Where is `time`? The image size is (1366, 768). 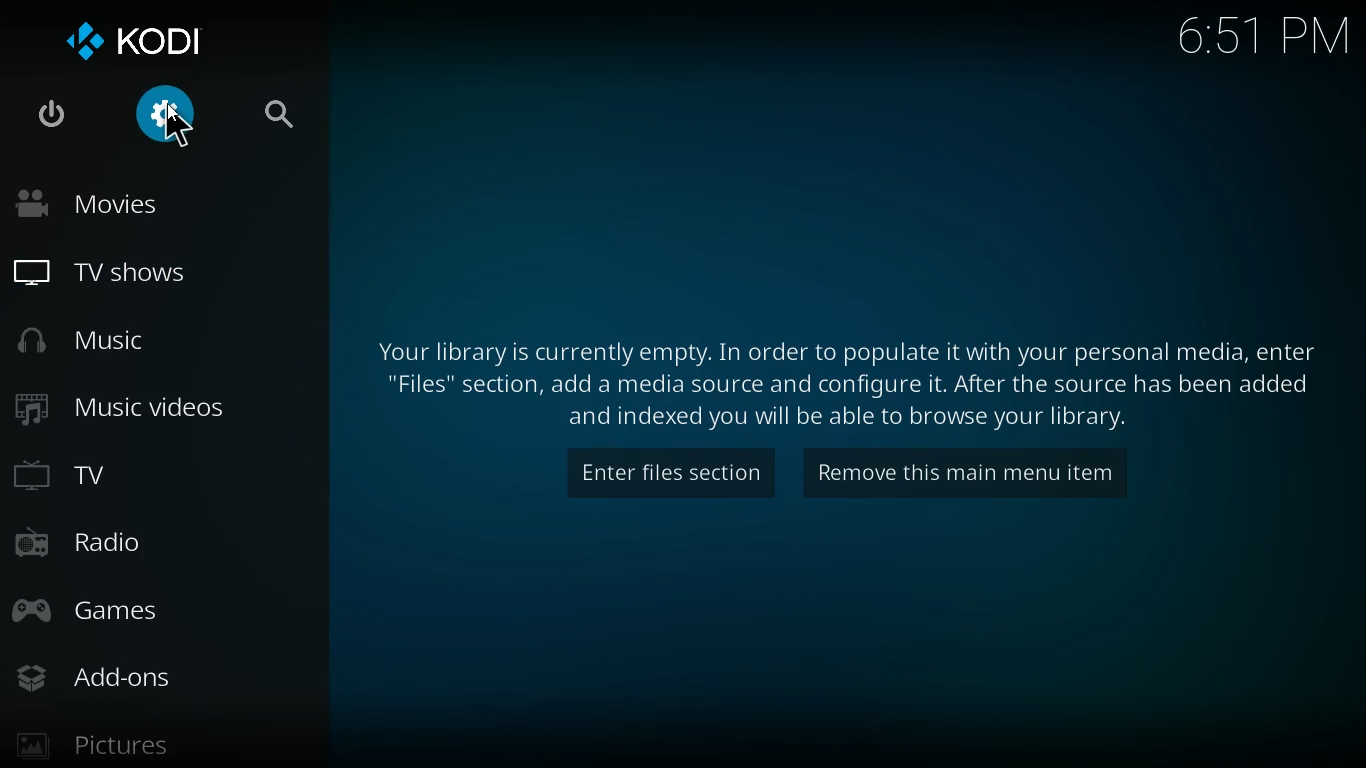
time is located at coordinates (1245, 36).